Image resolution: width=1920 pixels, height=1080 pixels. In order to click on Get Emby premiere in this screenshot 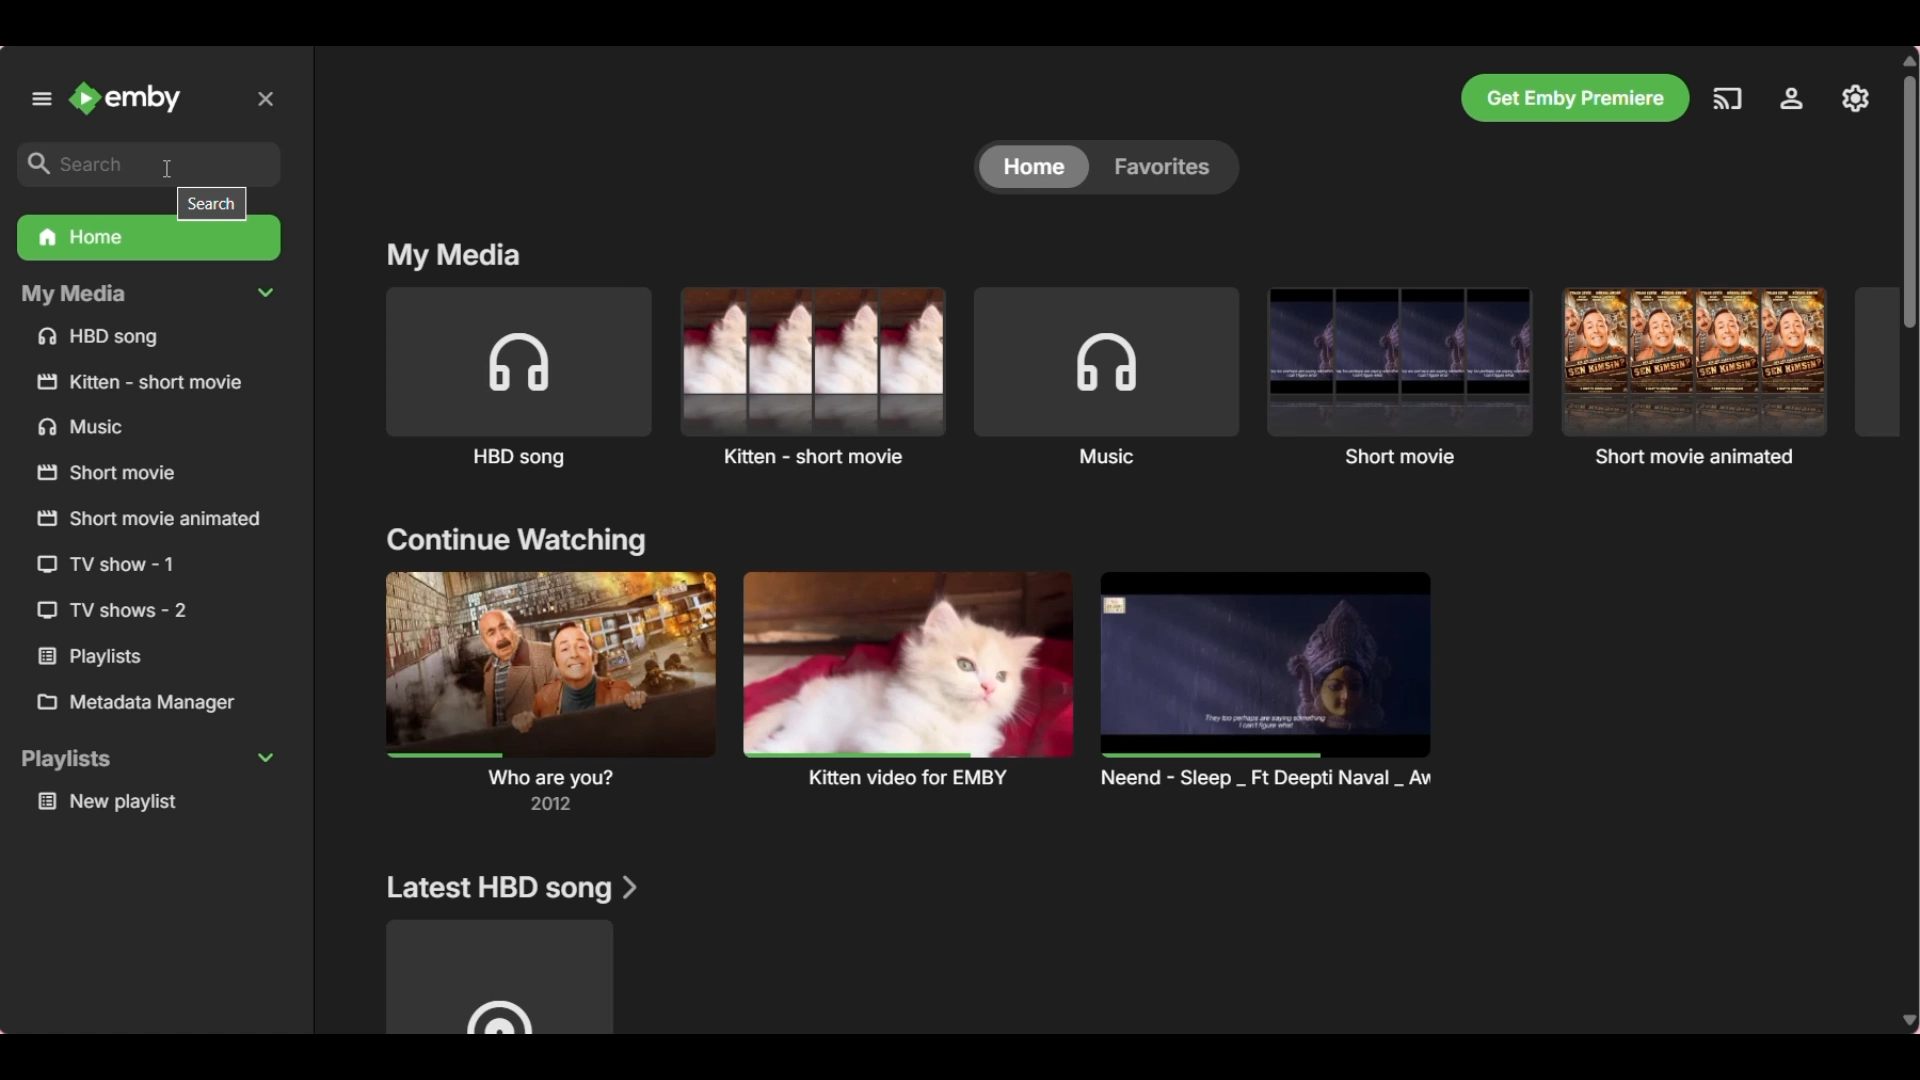, I will do `click(1575, 98)`.